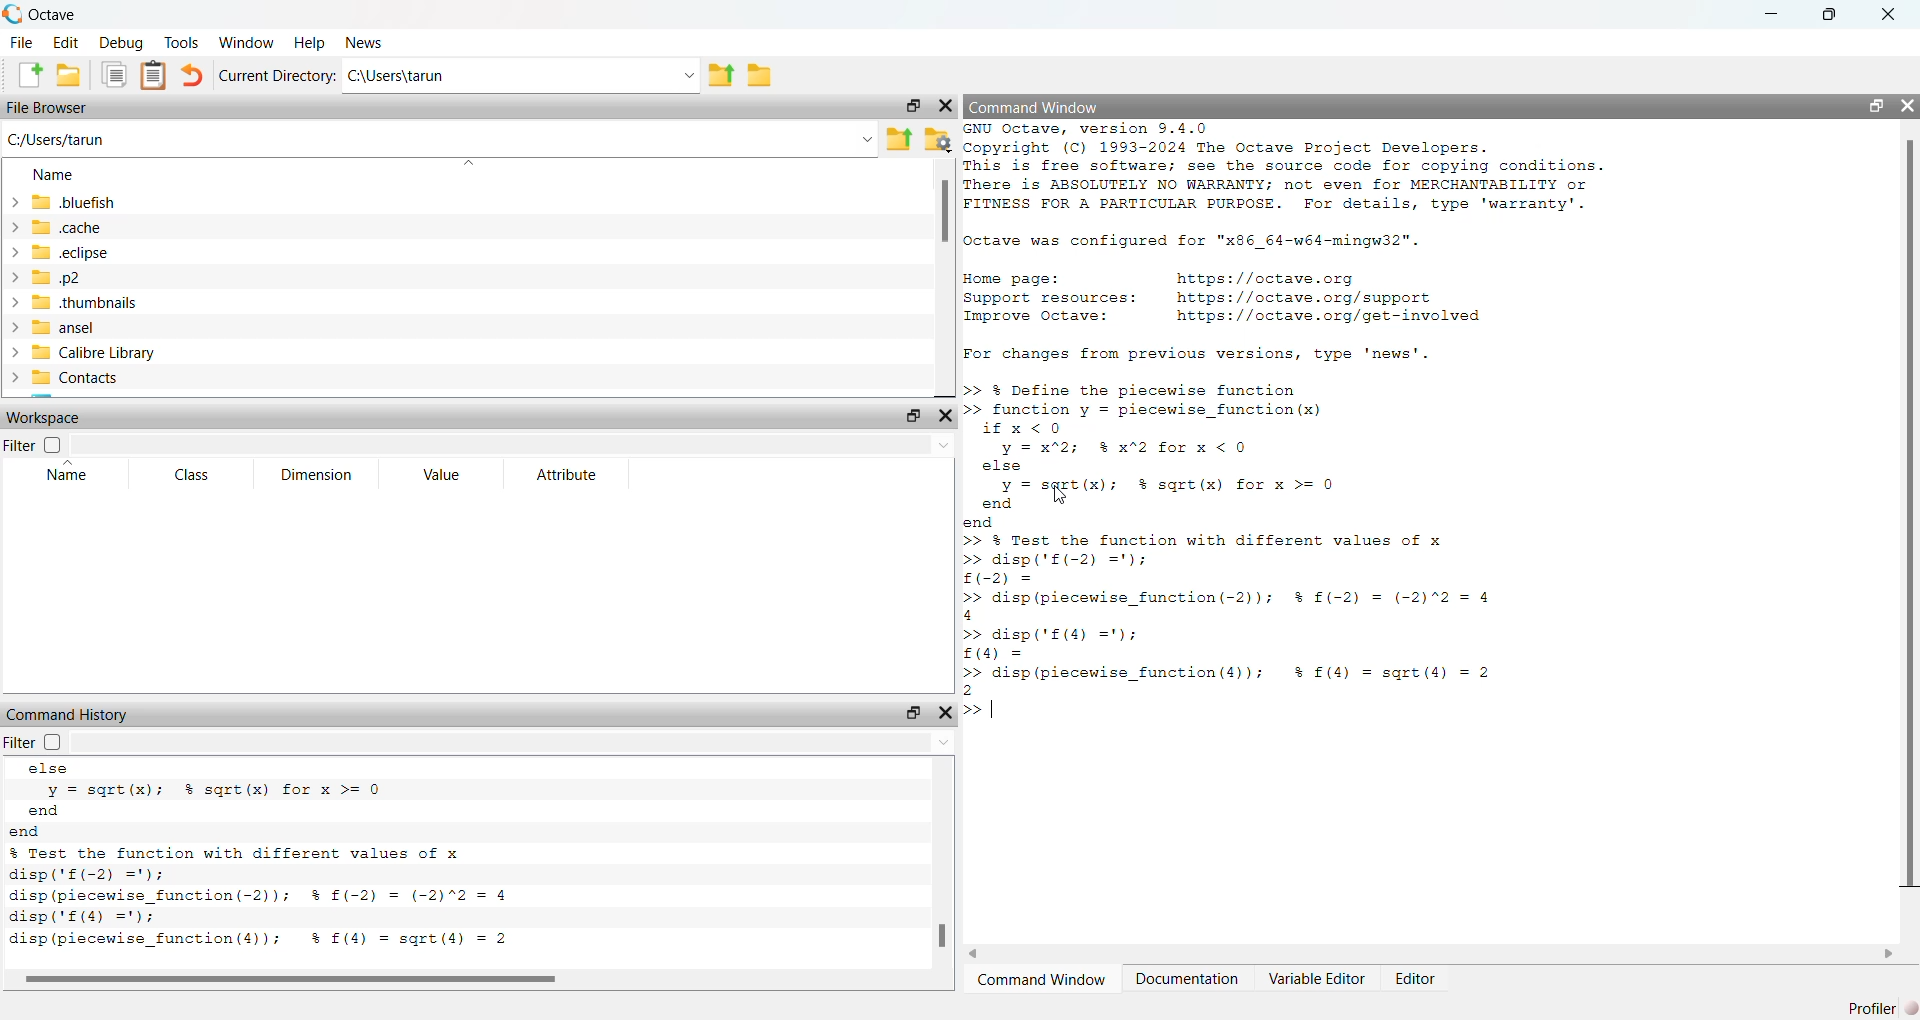 The width and height of the screenshot is (1920, 1020). What do you see at coordinates (70, 74) in the screenshot?
I see `Open an existing file in editor` at bounding box center [70, 74].